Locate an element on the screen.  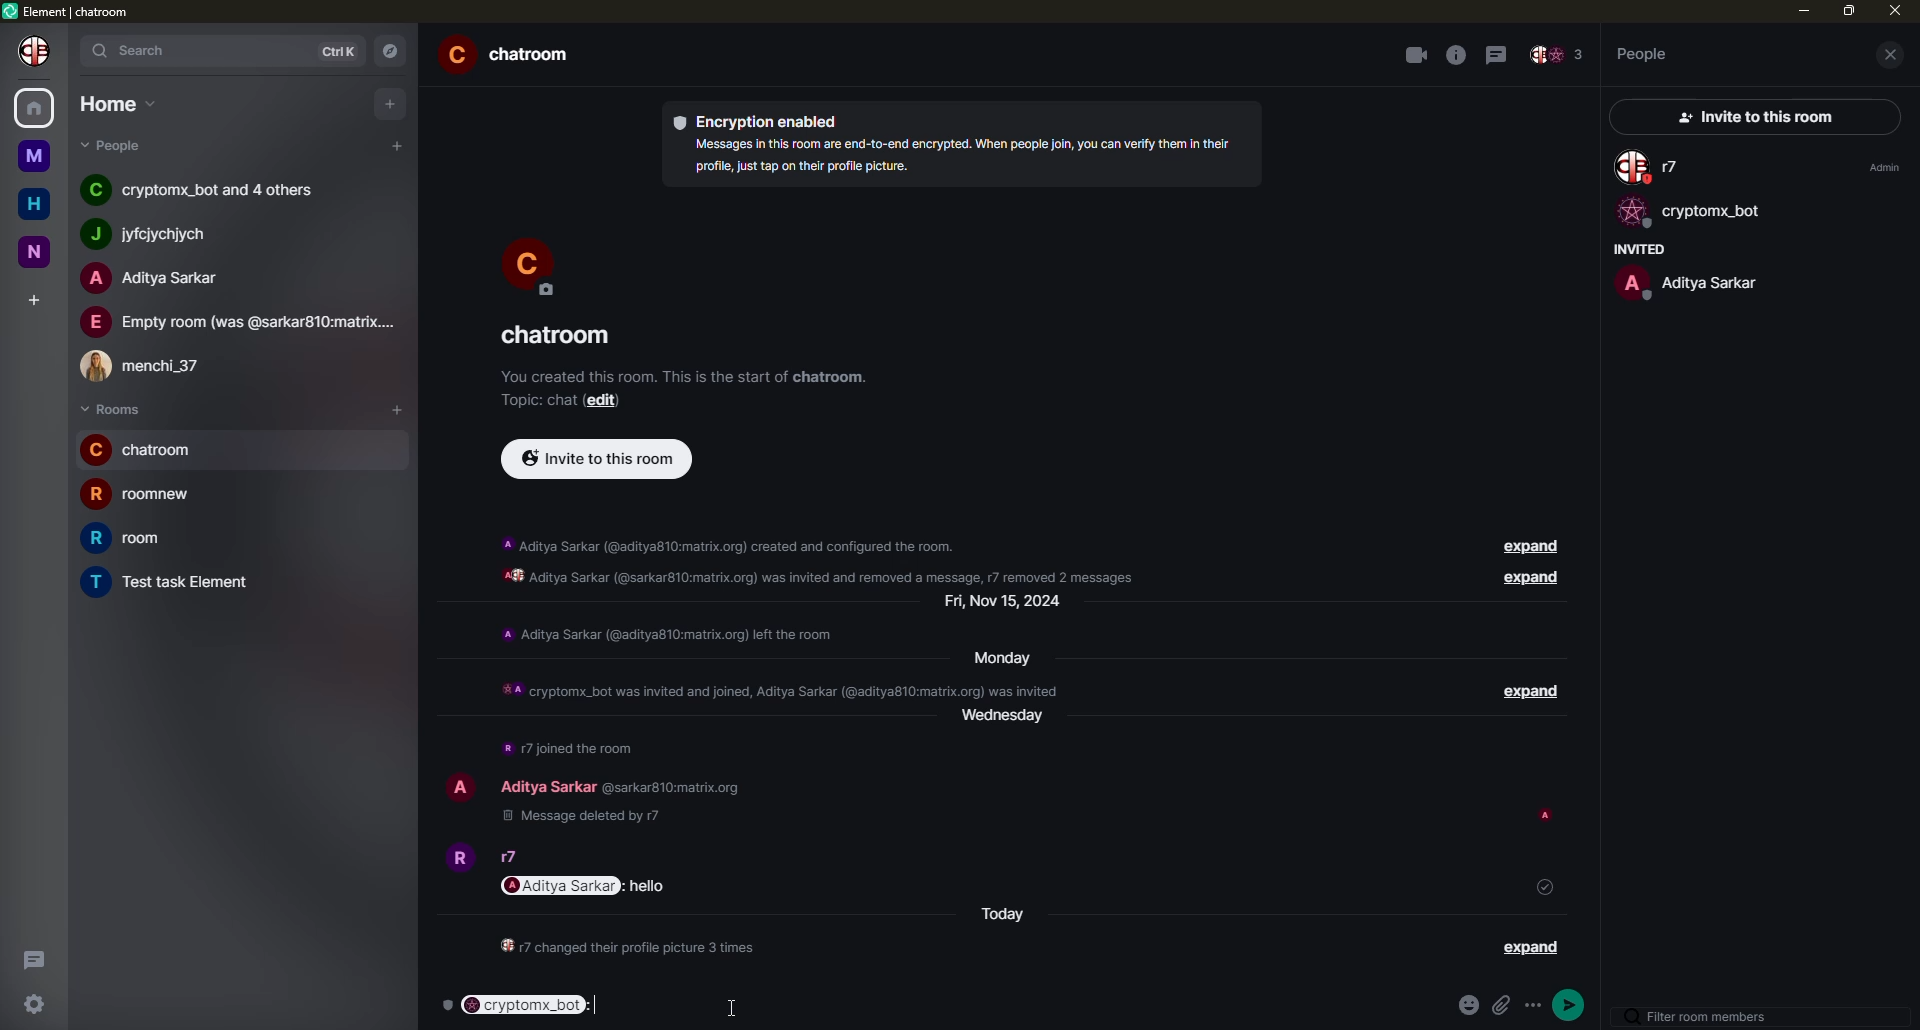
element is located at coordinates (72, 13).